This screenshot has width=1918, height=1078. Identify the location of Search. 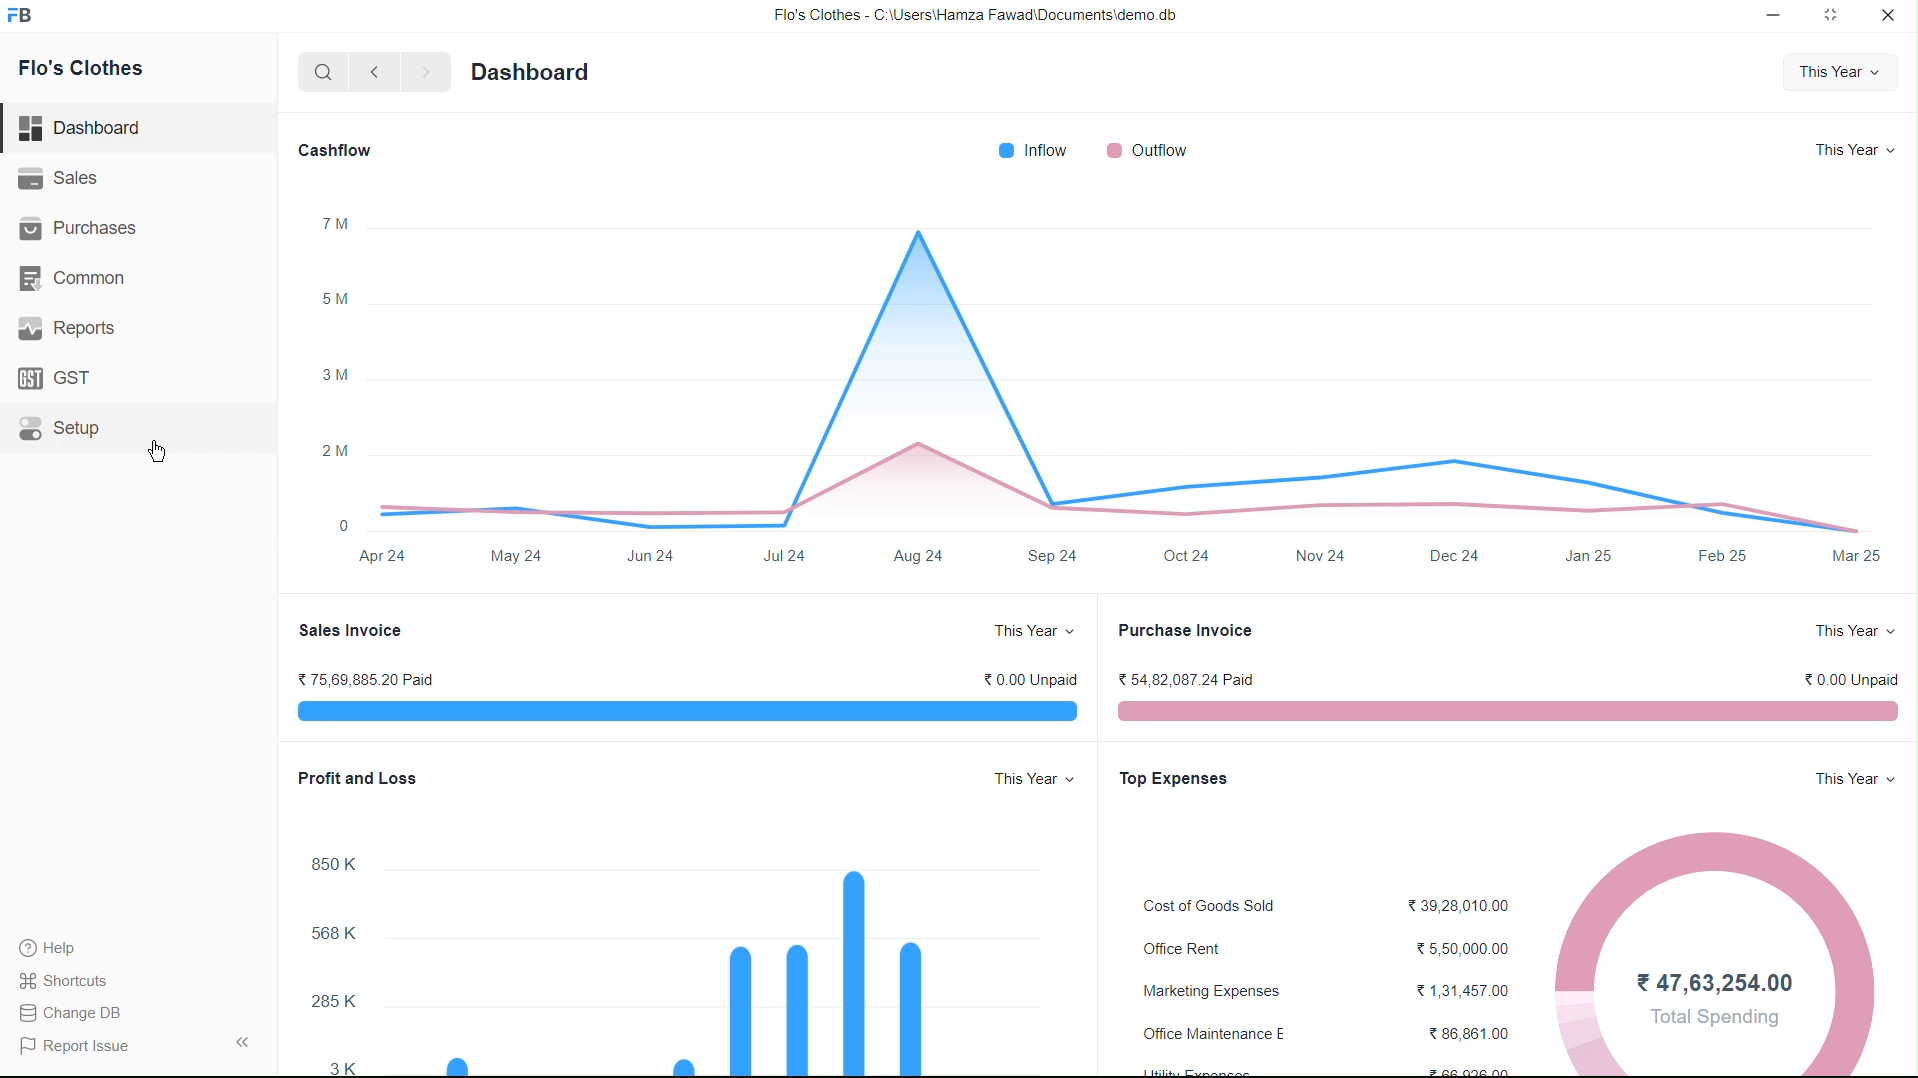
(316, 73).